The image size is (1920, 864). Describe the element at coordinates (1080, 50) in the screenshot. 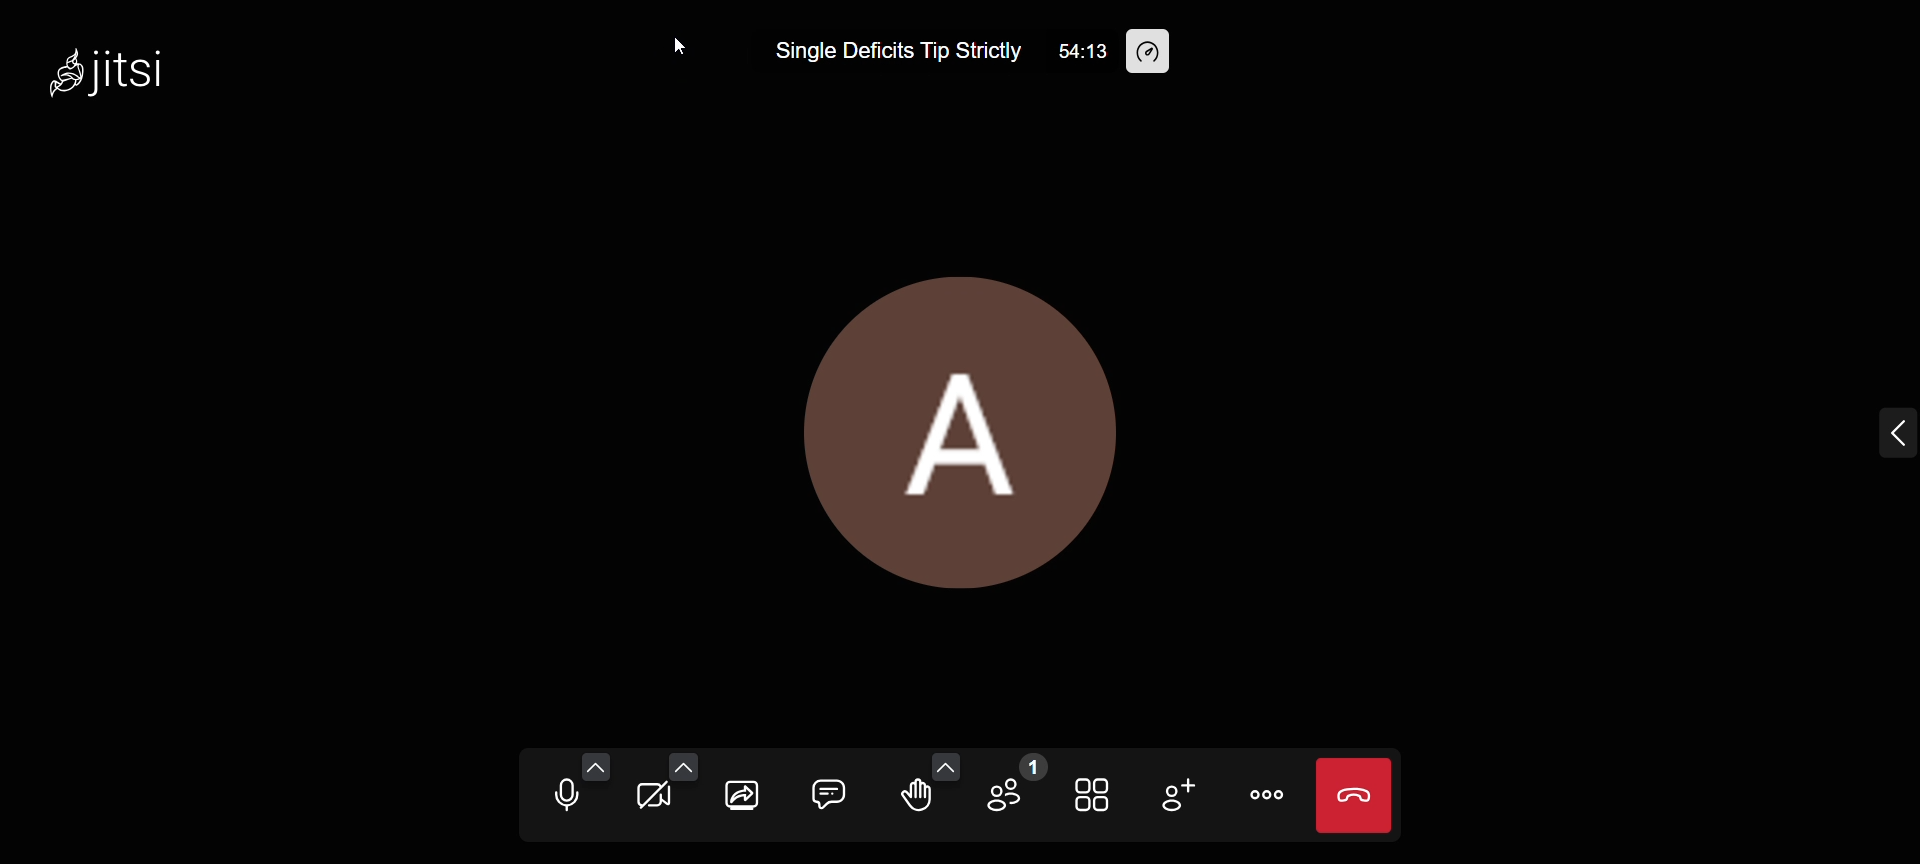

I see `54:13` at that location.